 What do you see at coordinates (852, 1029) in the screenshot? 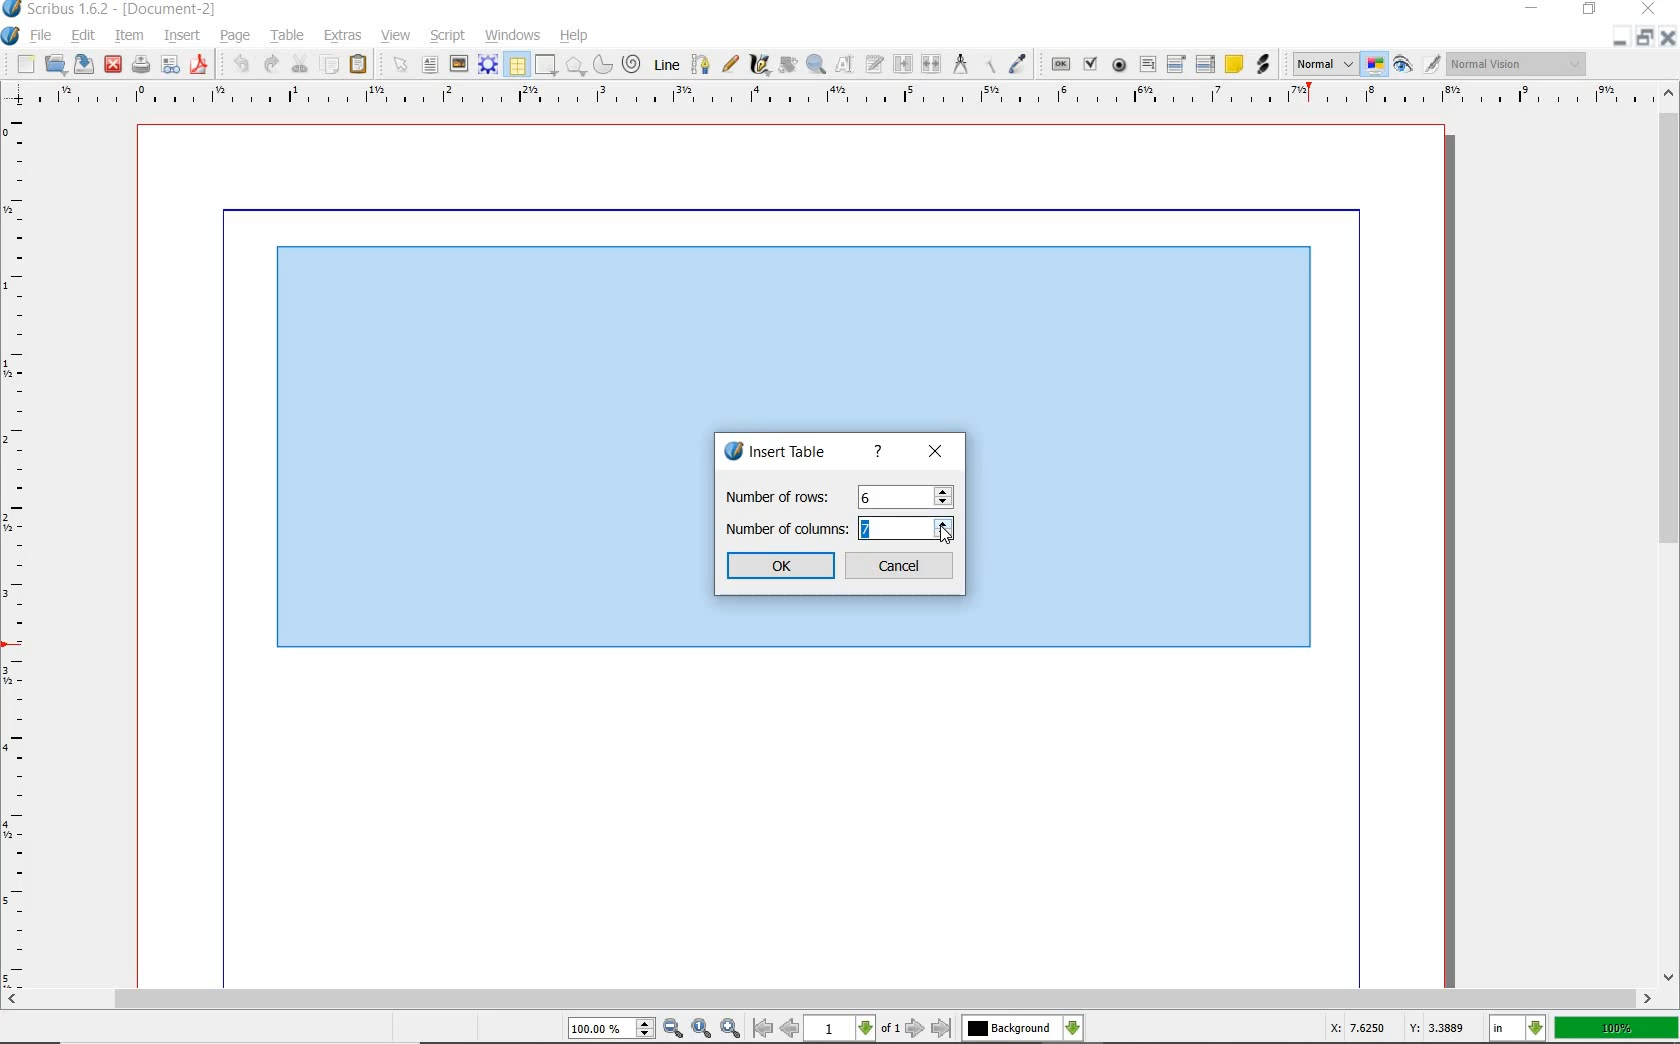
I see `select current page` at bounding box center [852, 1029].